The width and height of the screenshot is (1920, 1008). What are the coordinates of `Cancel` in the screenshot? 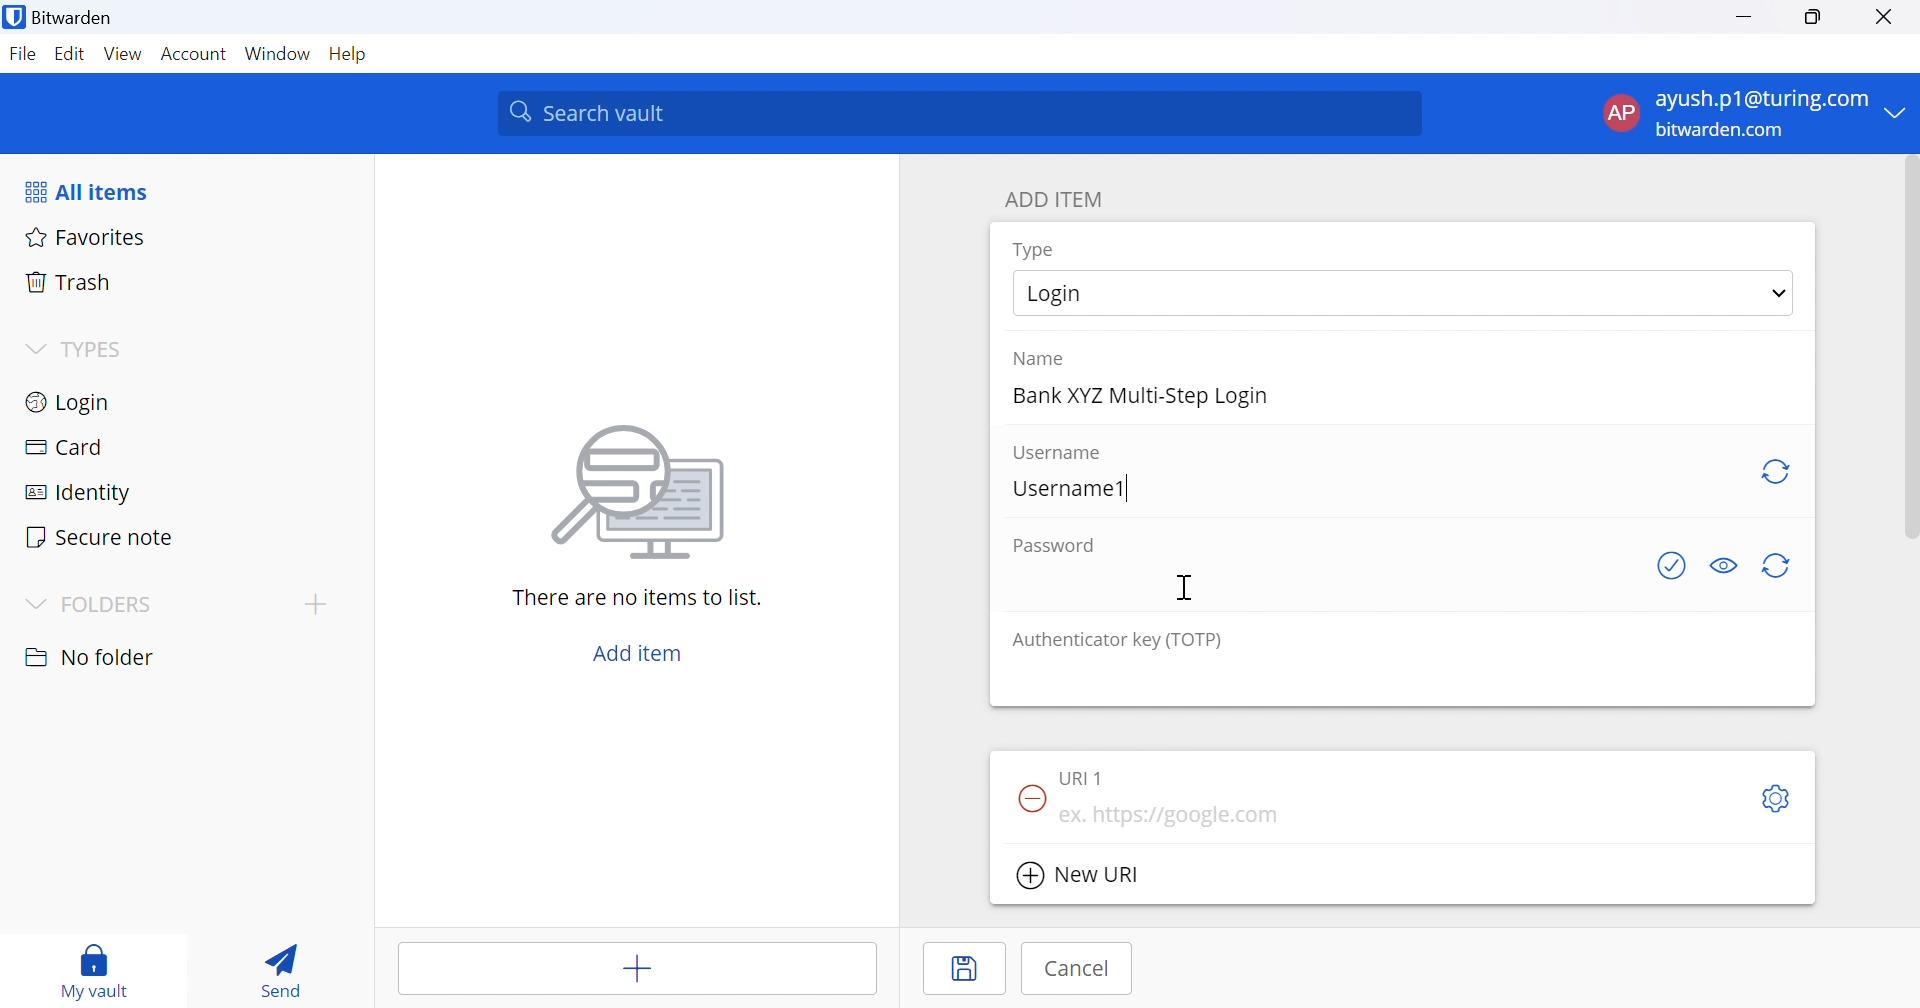 It's located at (1075, 969).